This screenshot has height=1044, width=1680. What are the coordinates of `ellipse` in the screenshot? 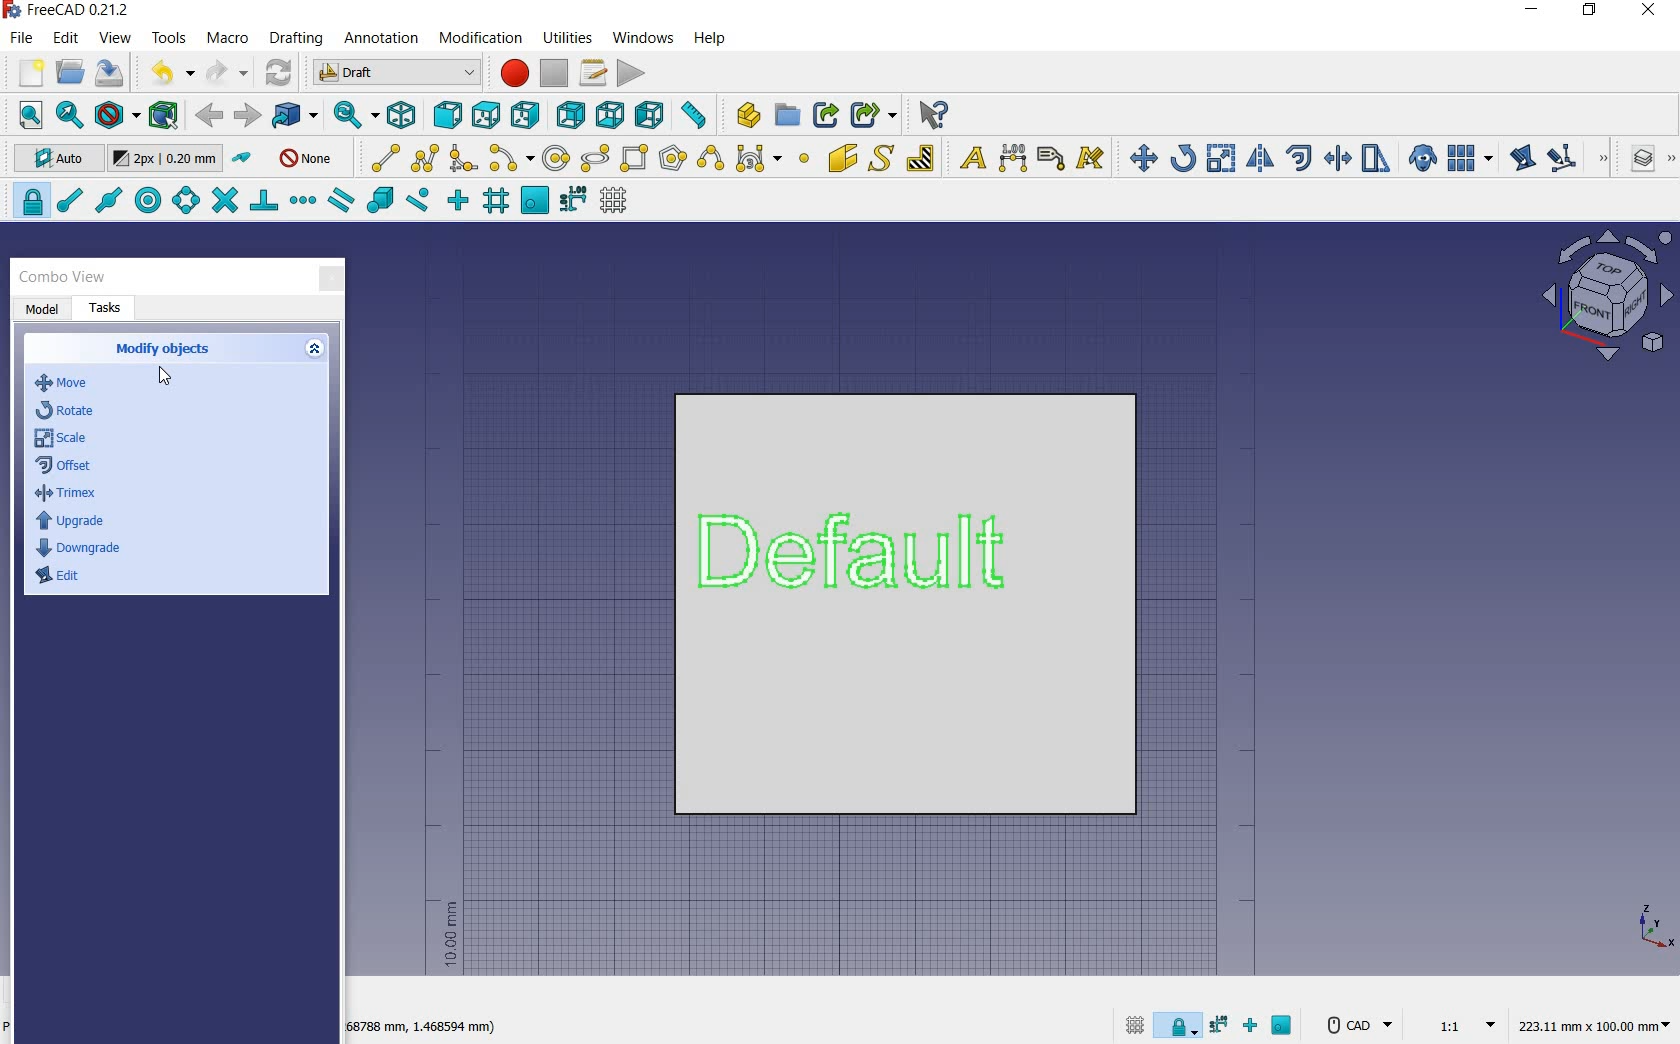 It's located at (594, 159).